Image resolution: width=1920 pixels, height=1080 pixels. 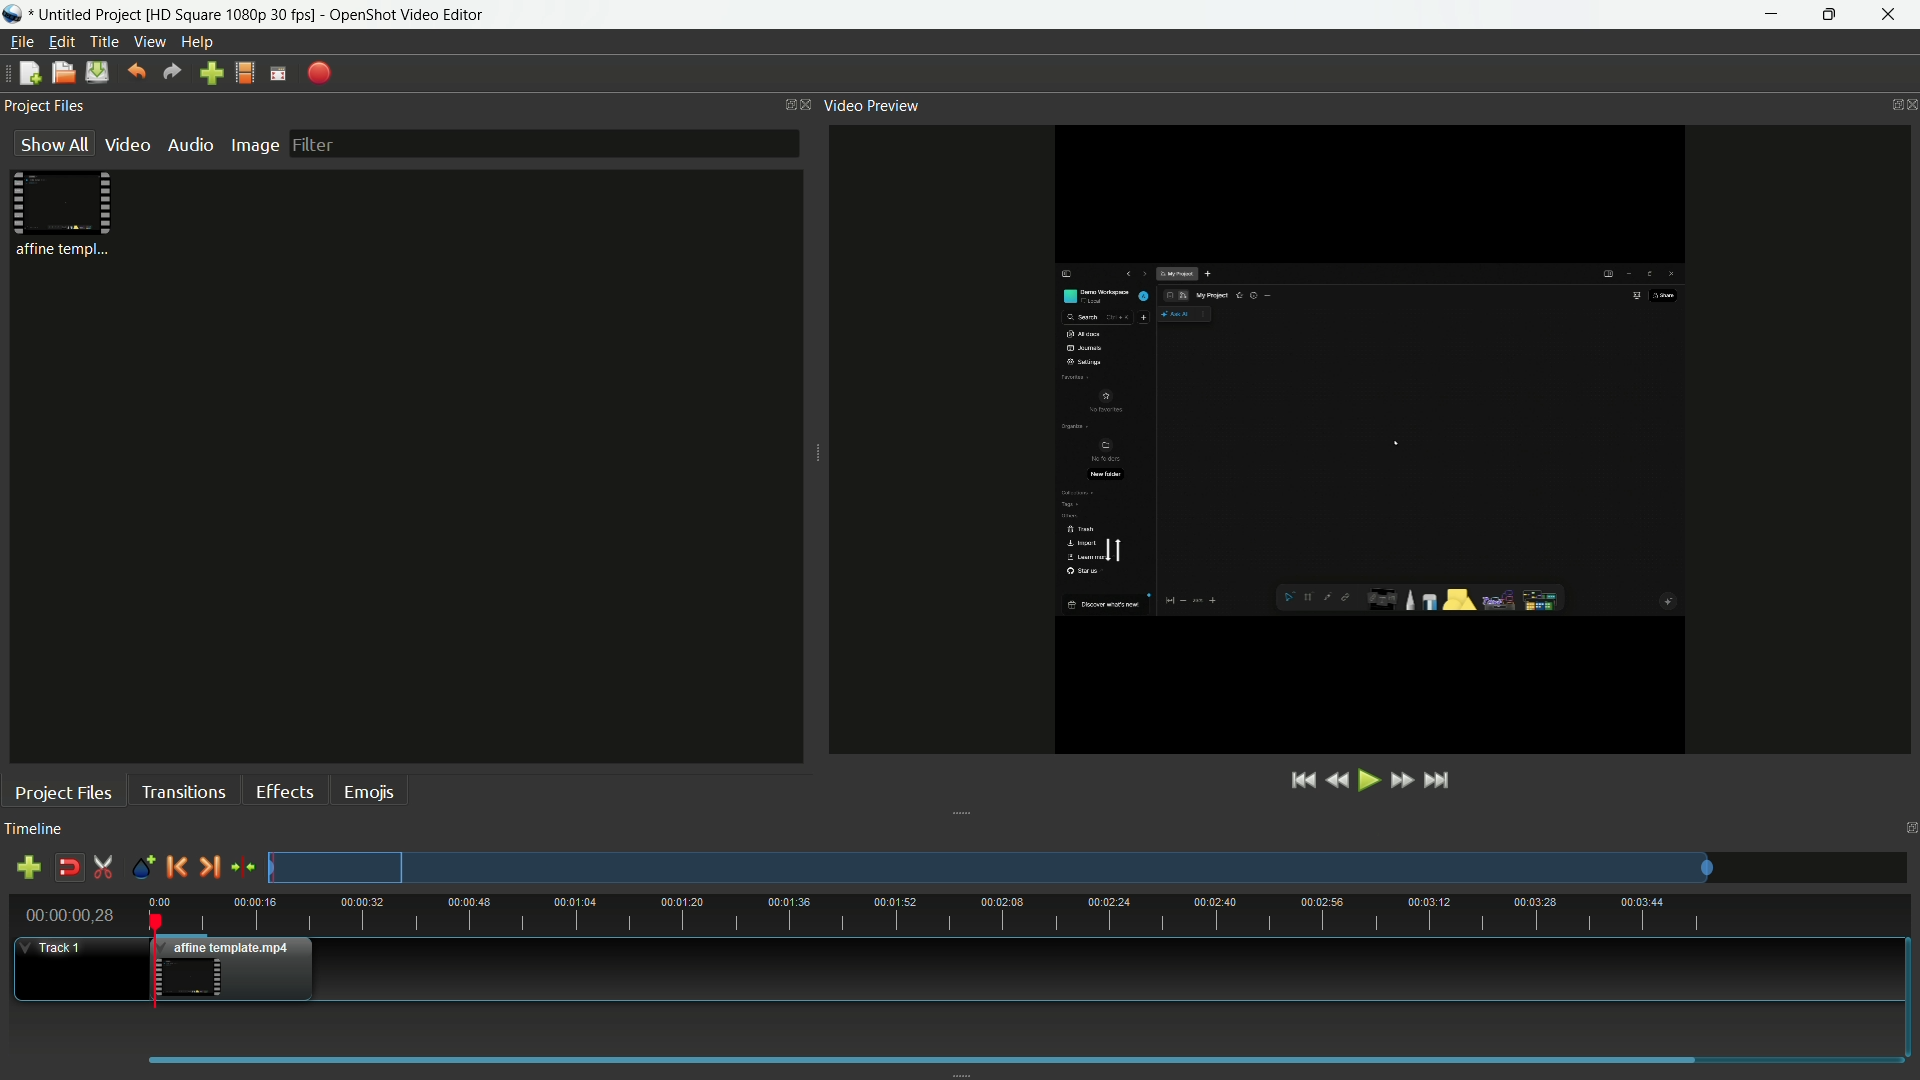 I want to click on project file, so click(x=65, y=214).